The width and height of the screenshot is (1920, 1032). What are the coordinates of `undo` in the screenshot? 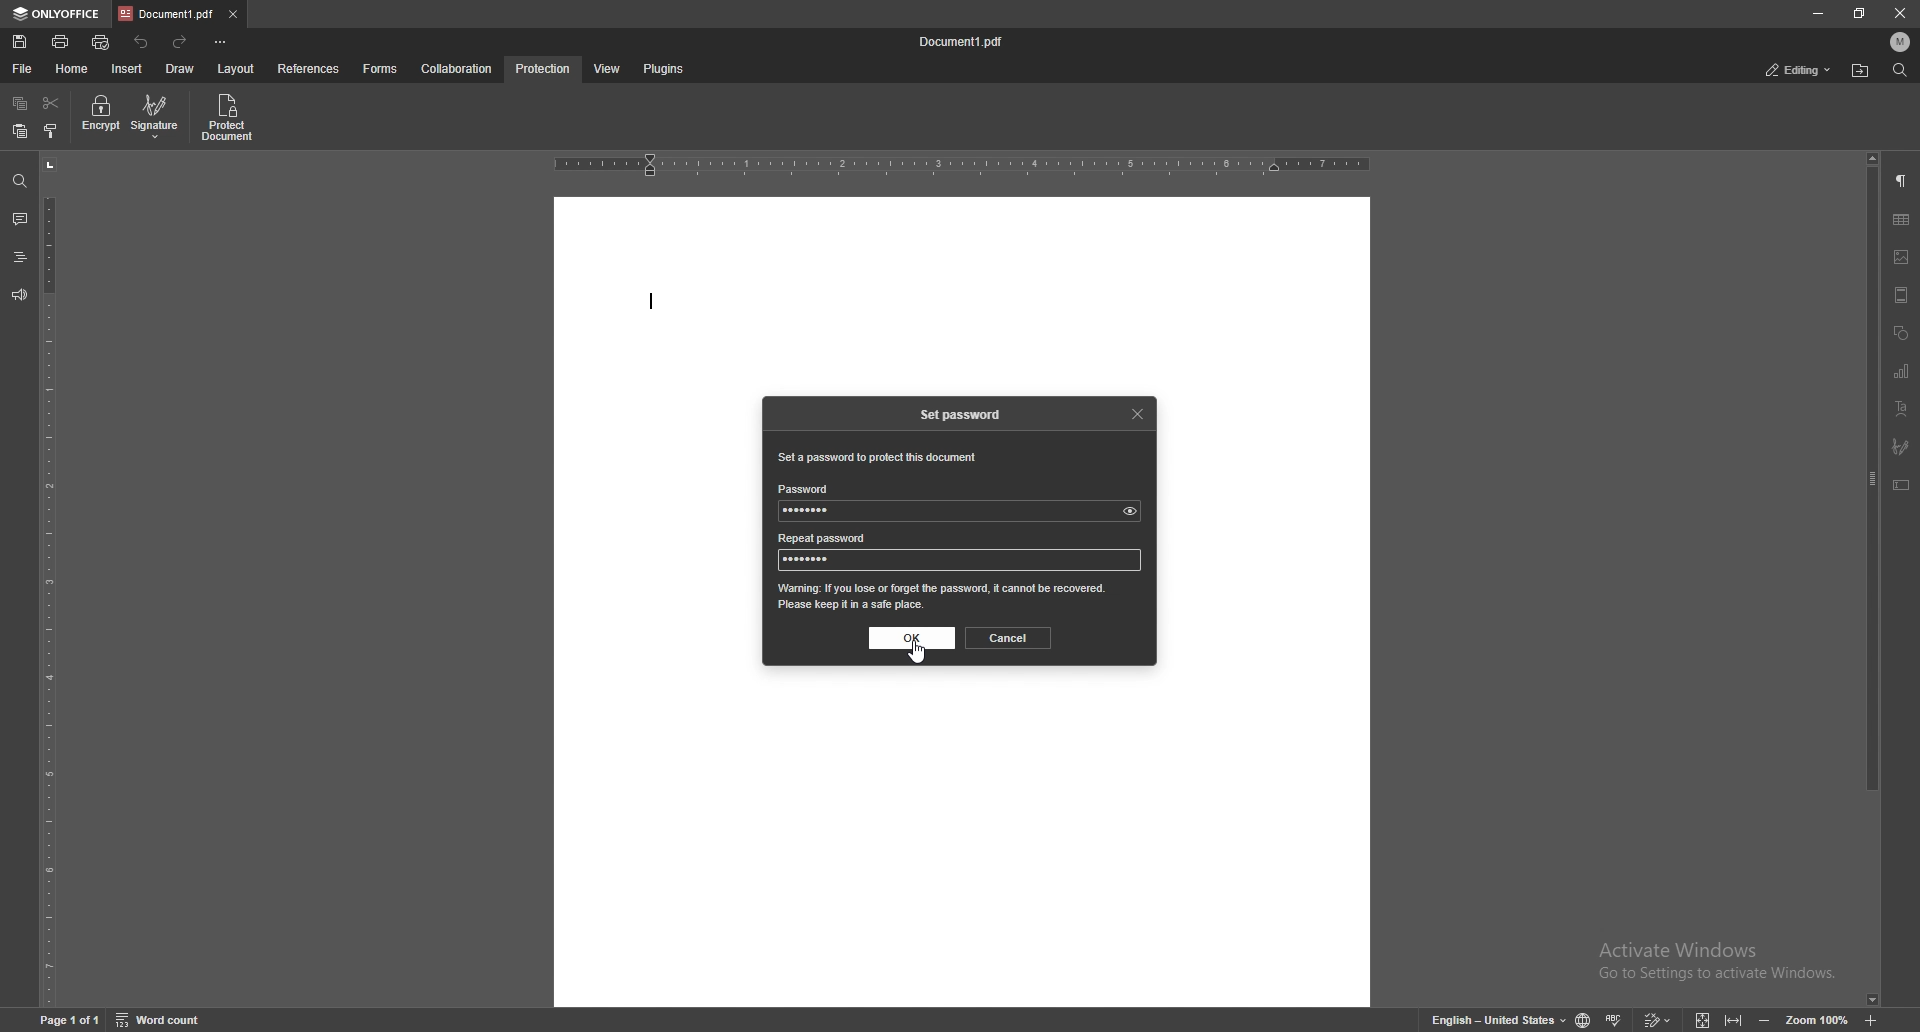 It's located at (142, 43).